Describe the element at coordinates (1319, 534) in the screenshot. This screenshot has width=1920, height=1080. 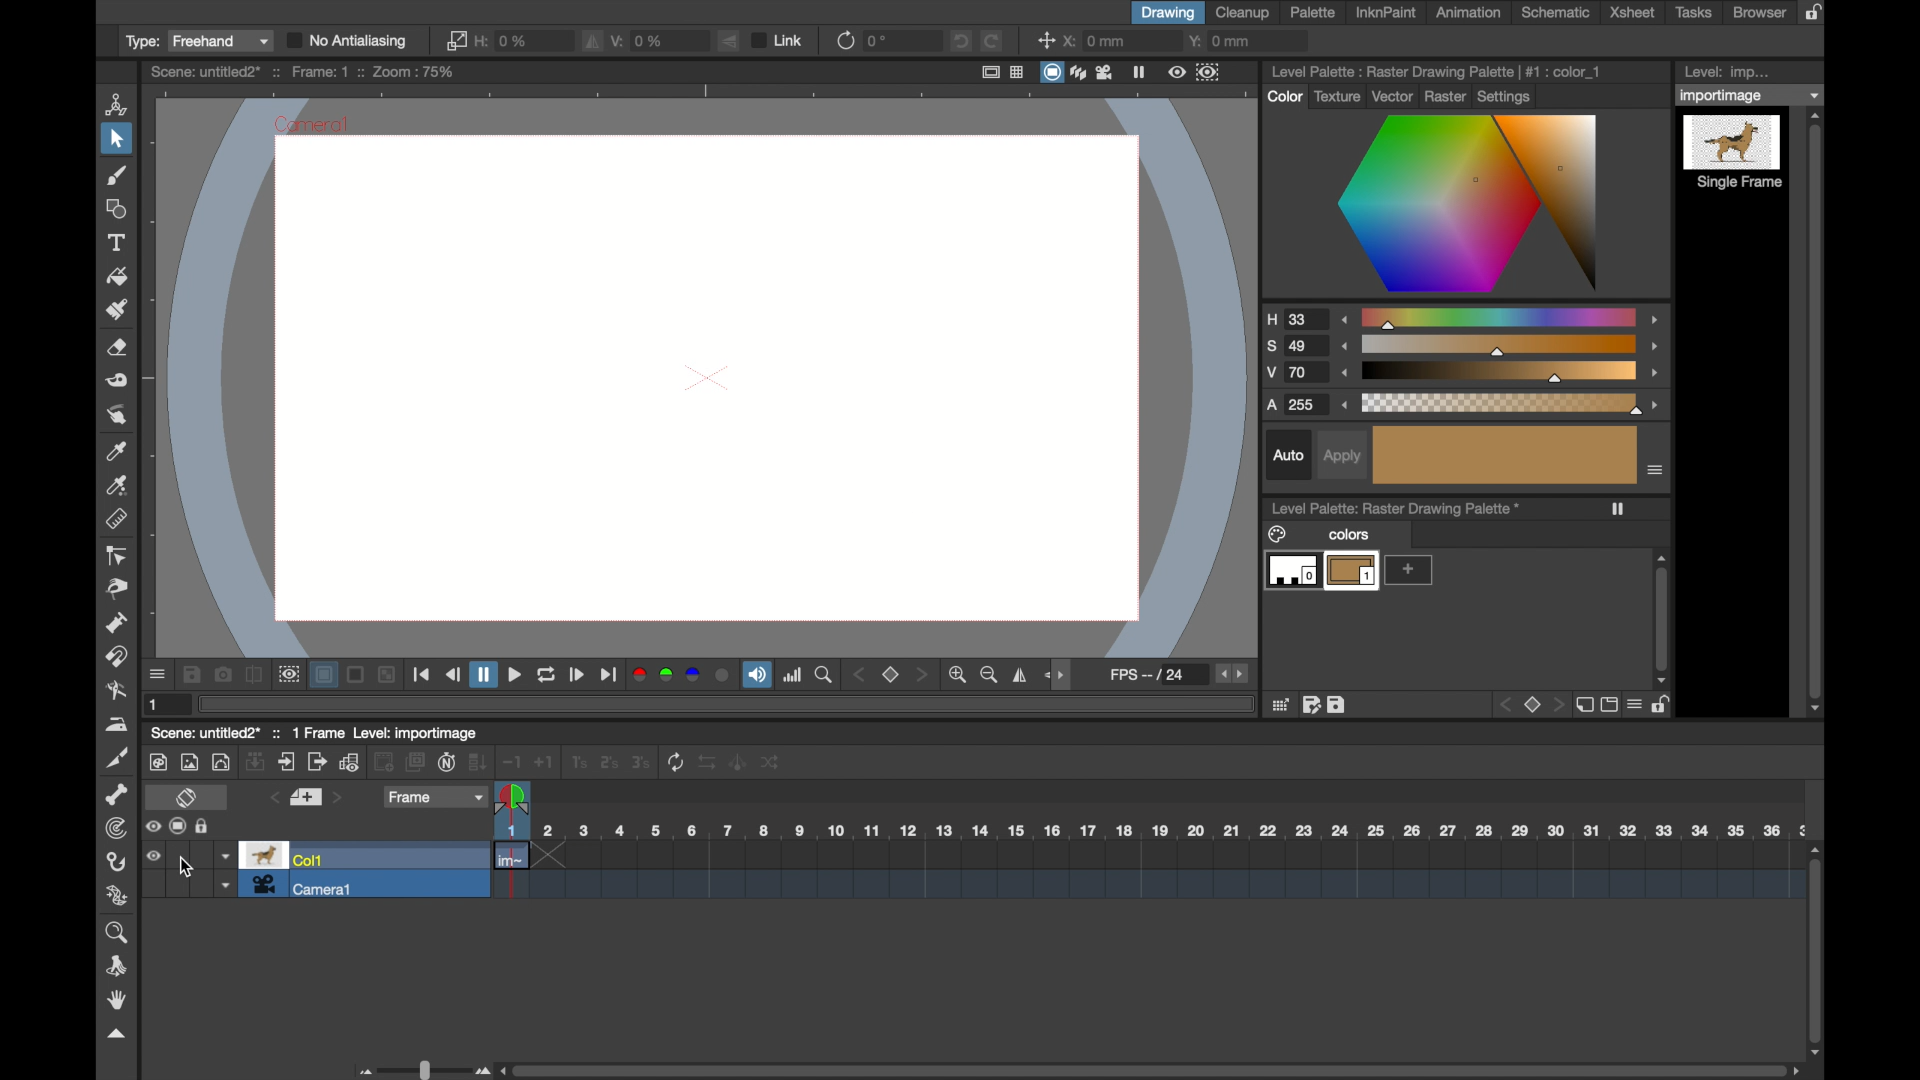
I see `colors` at that location.